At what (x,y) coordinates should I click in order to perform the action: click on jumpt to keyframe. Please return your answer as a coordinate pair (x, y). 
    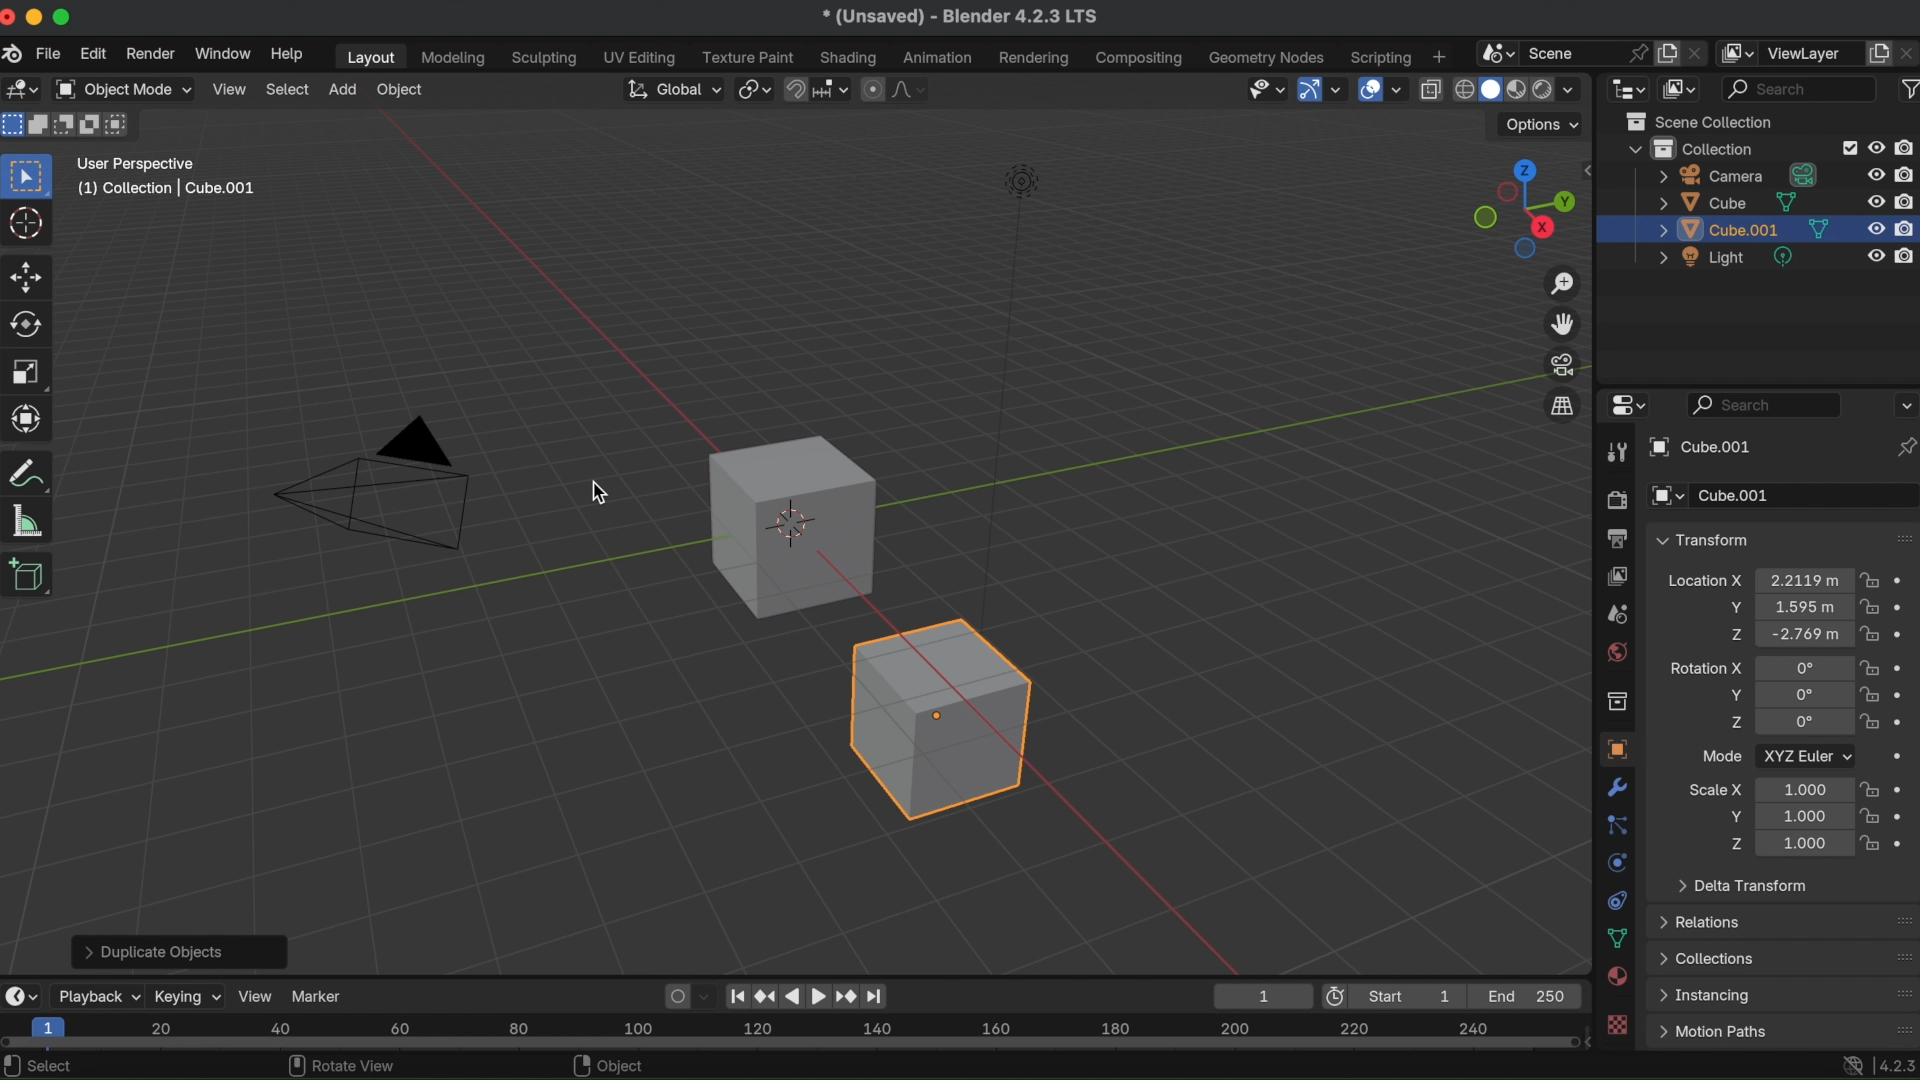
    Looking at the image, I should click on (845, 995).